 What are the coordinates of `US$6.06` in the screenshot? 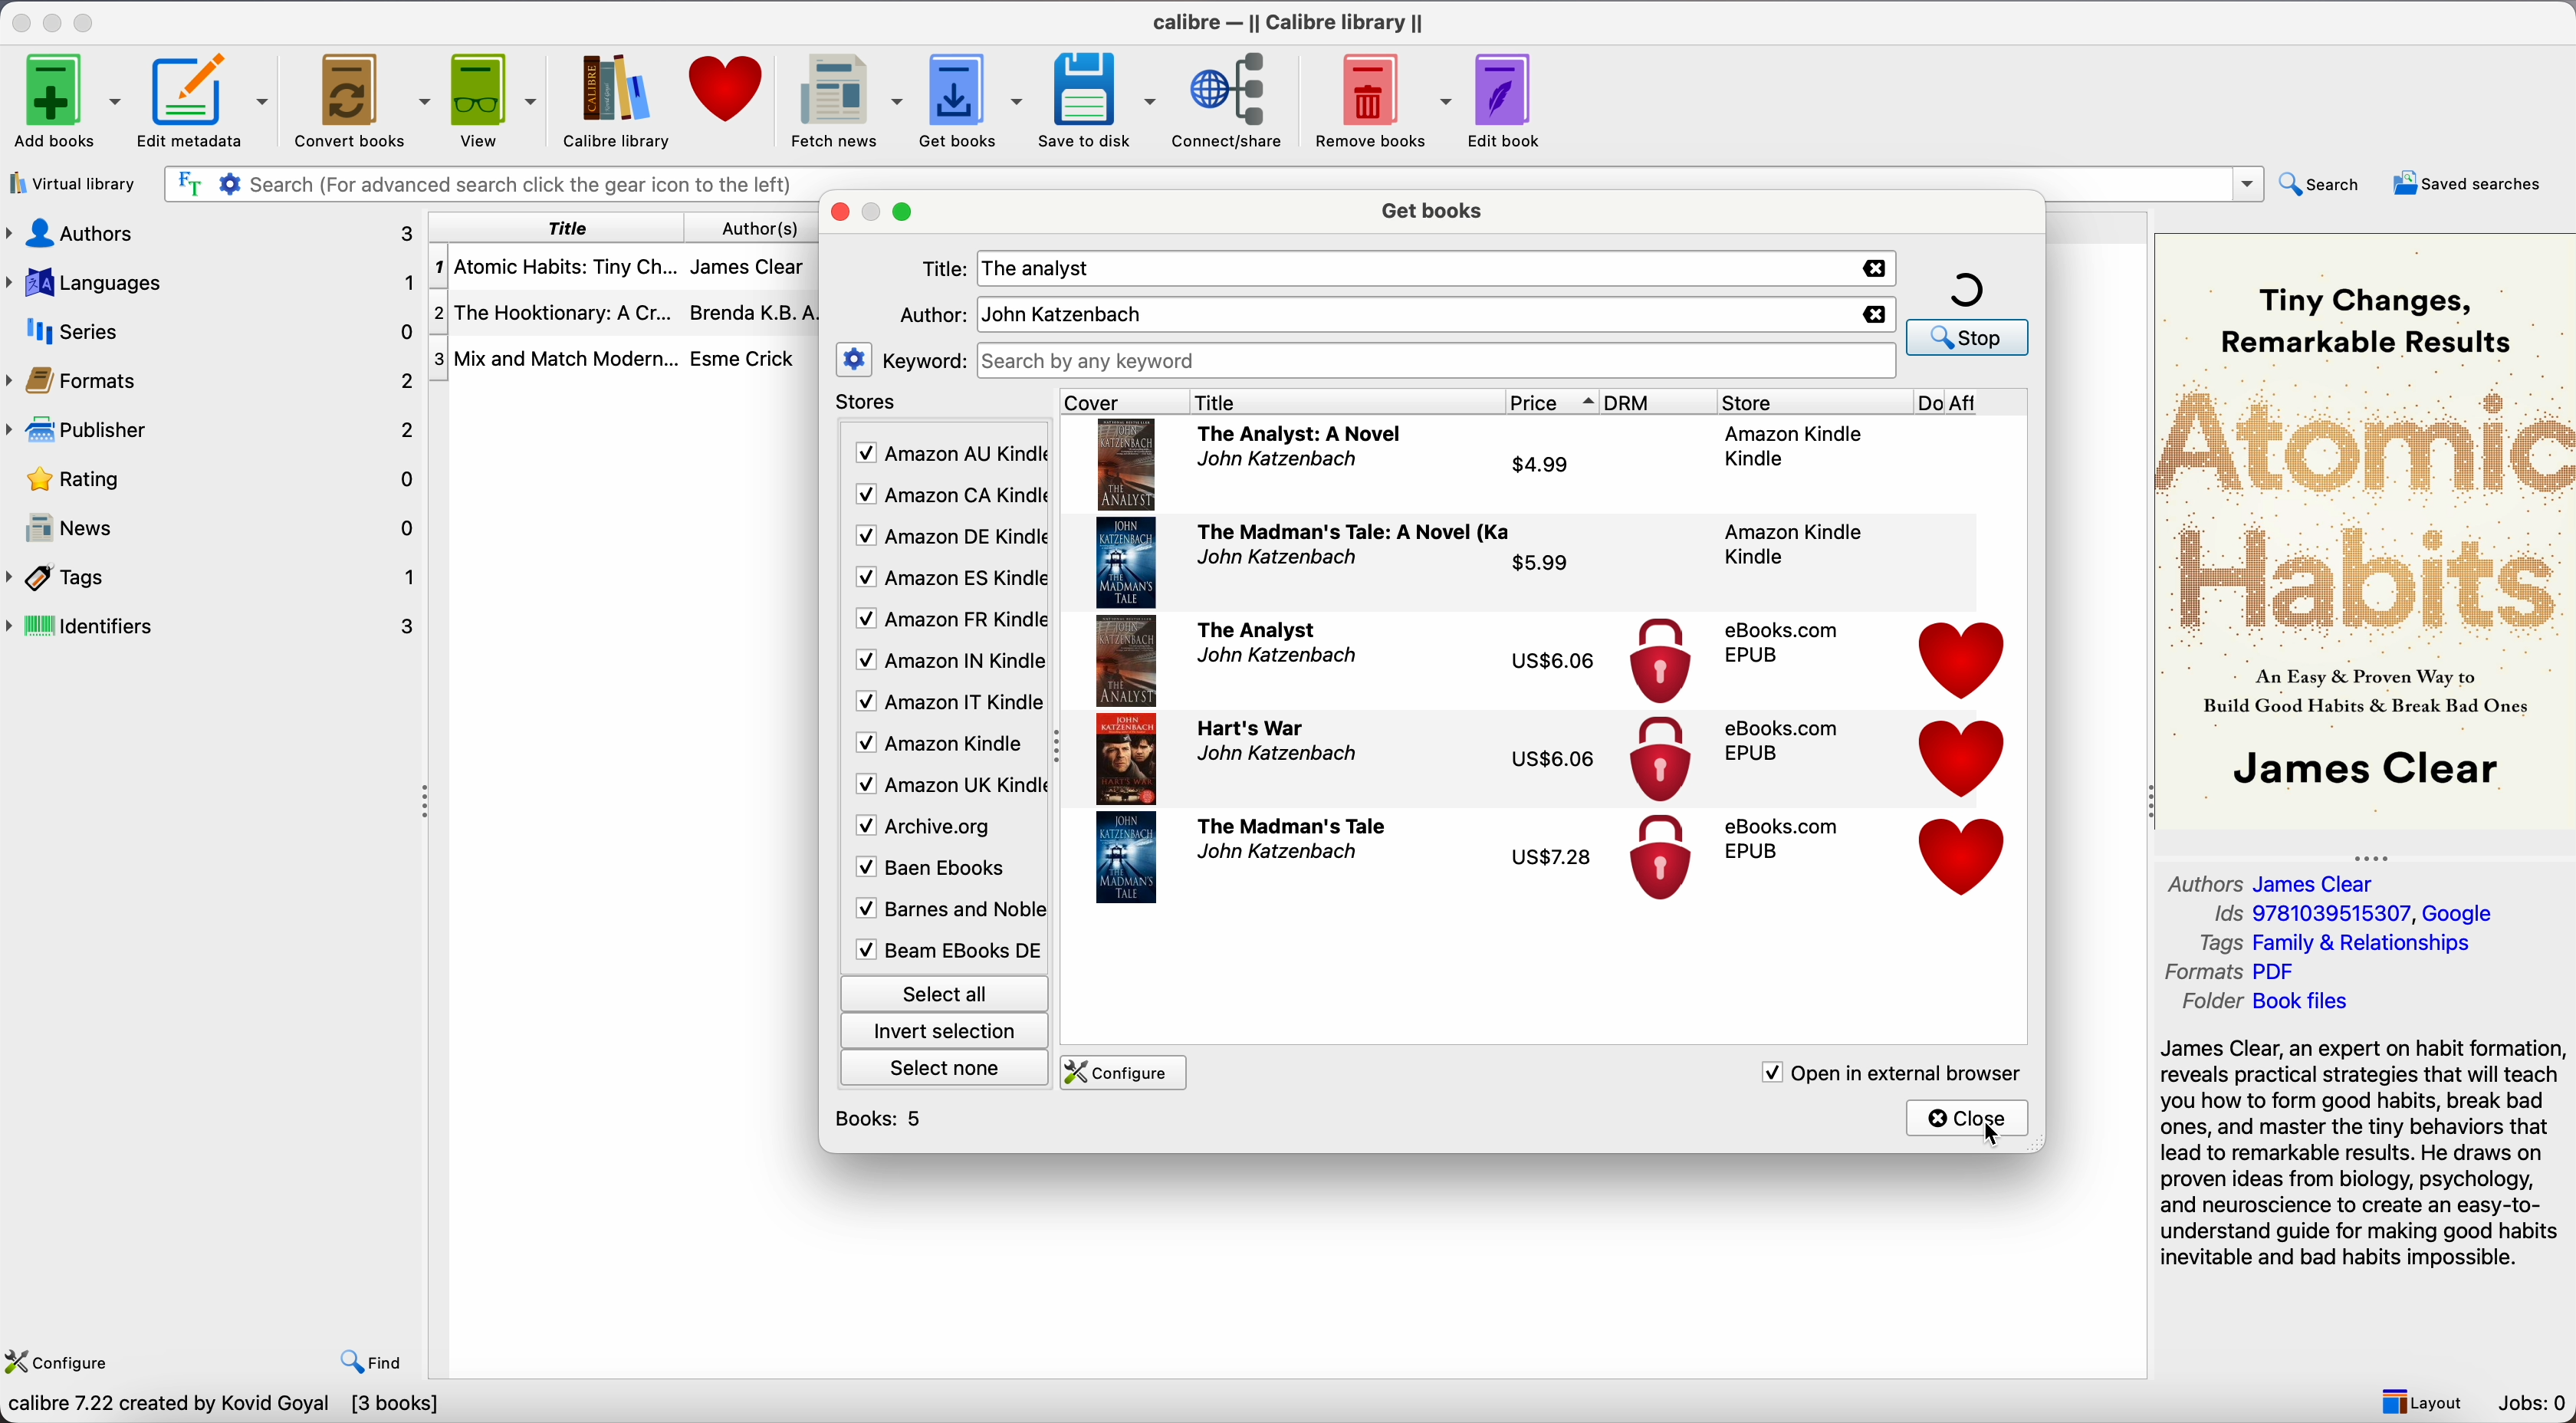 It's located at (1560, 760).